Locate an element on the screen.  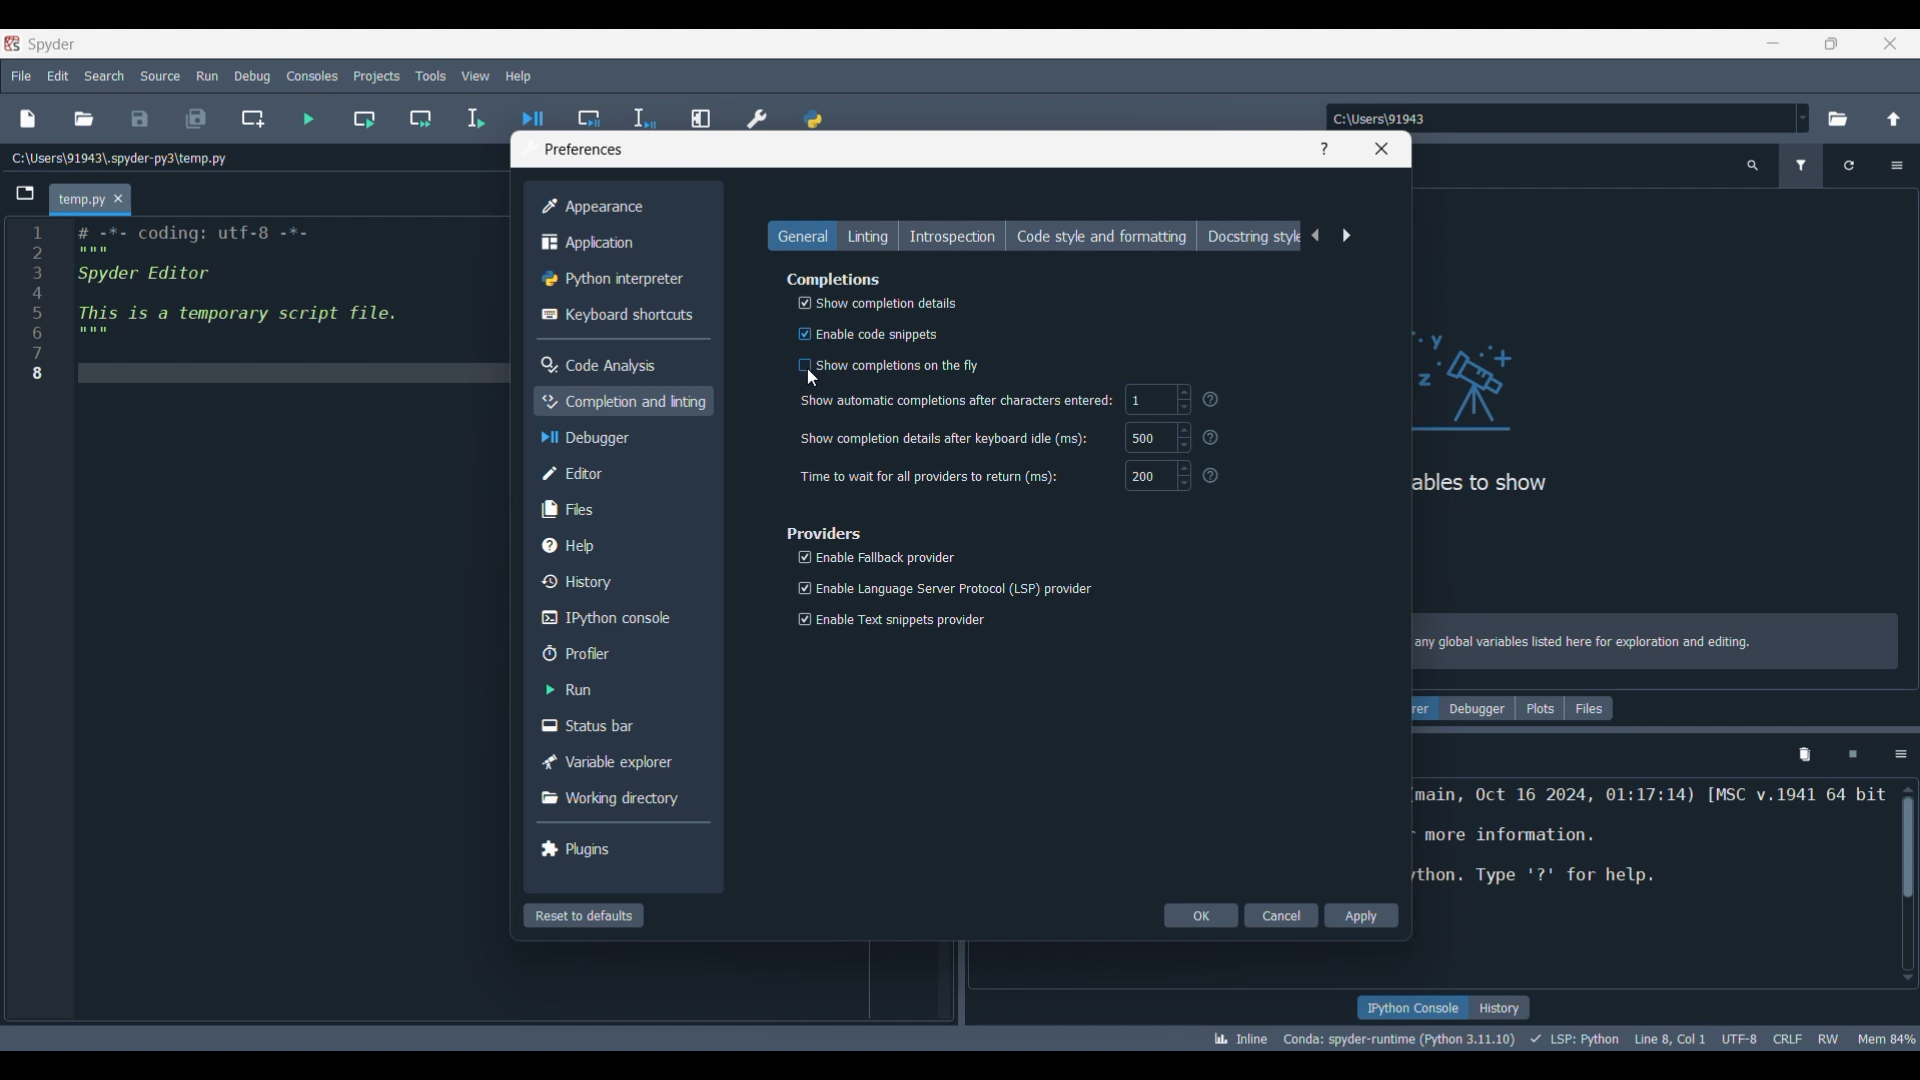
Code style and formatting is located at coordinates (1101, 236).